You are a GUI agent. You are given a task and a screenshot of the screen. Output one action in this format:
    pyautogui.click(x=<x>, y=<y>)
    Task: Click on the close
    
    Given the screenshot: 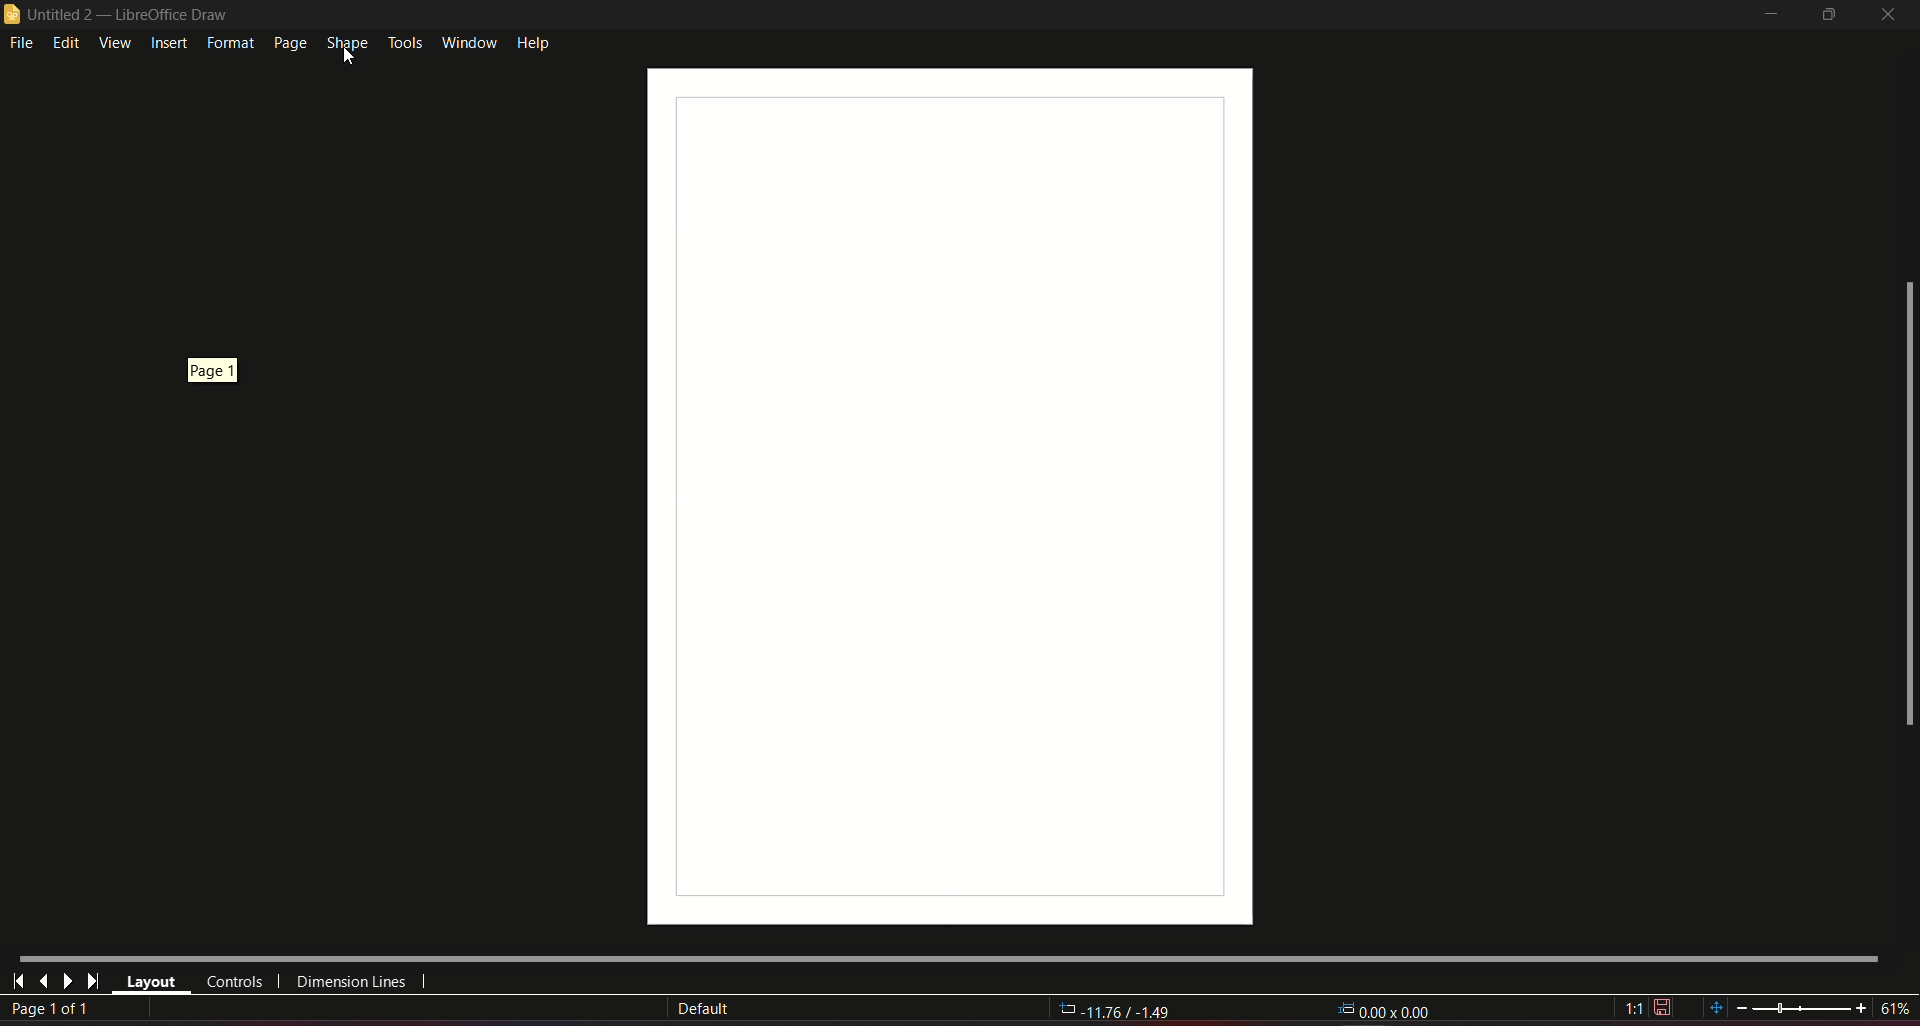 What is the action you would take?
    pyautogui.click(x=1890, y=14)
    